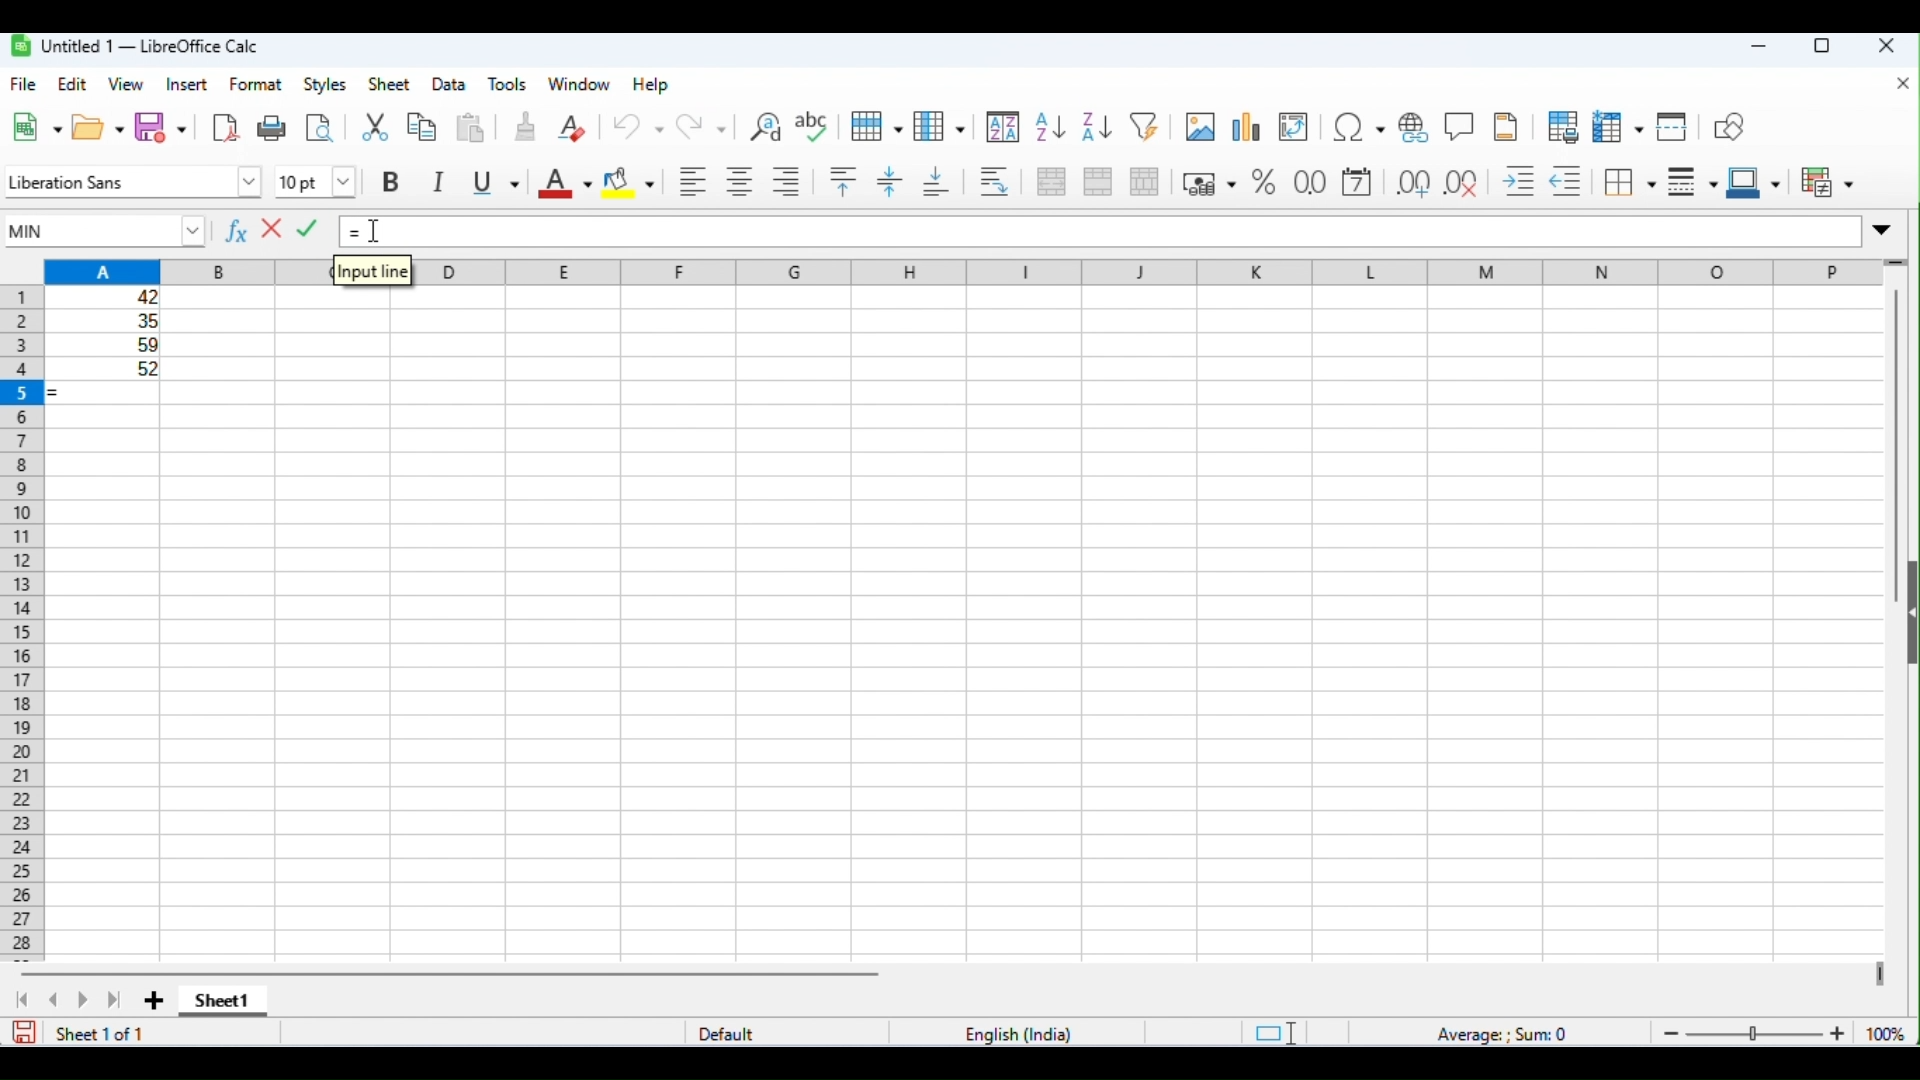 This screenshot has height=1080, width=1920. Describe the element at coordinates (1885, 228) in the screenshot. I see `expand` at that location.